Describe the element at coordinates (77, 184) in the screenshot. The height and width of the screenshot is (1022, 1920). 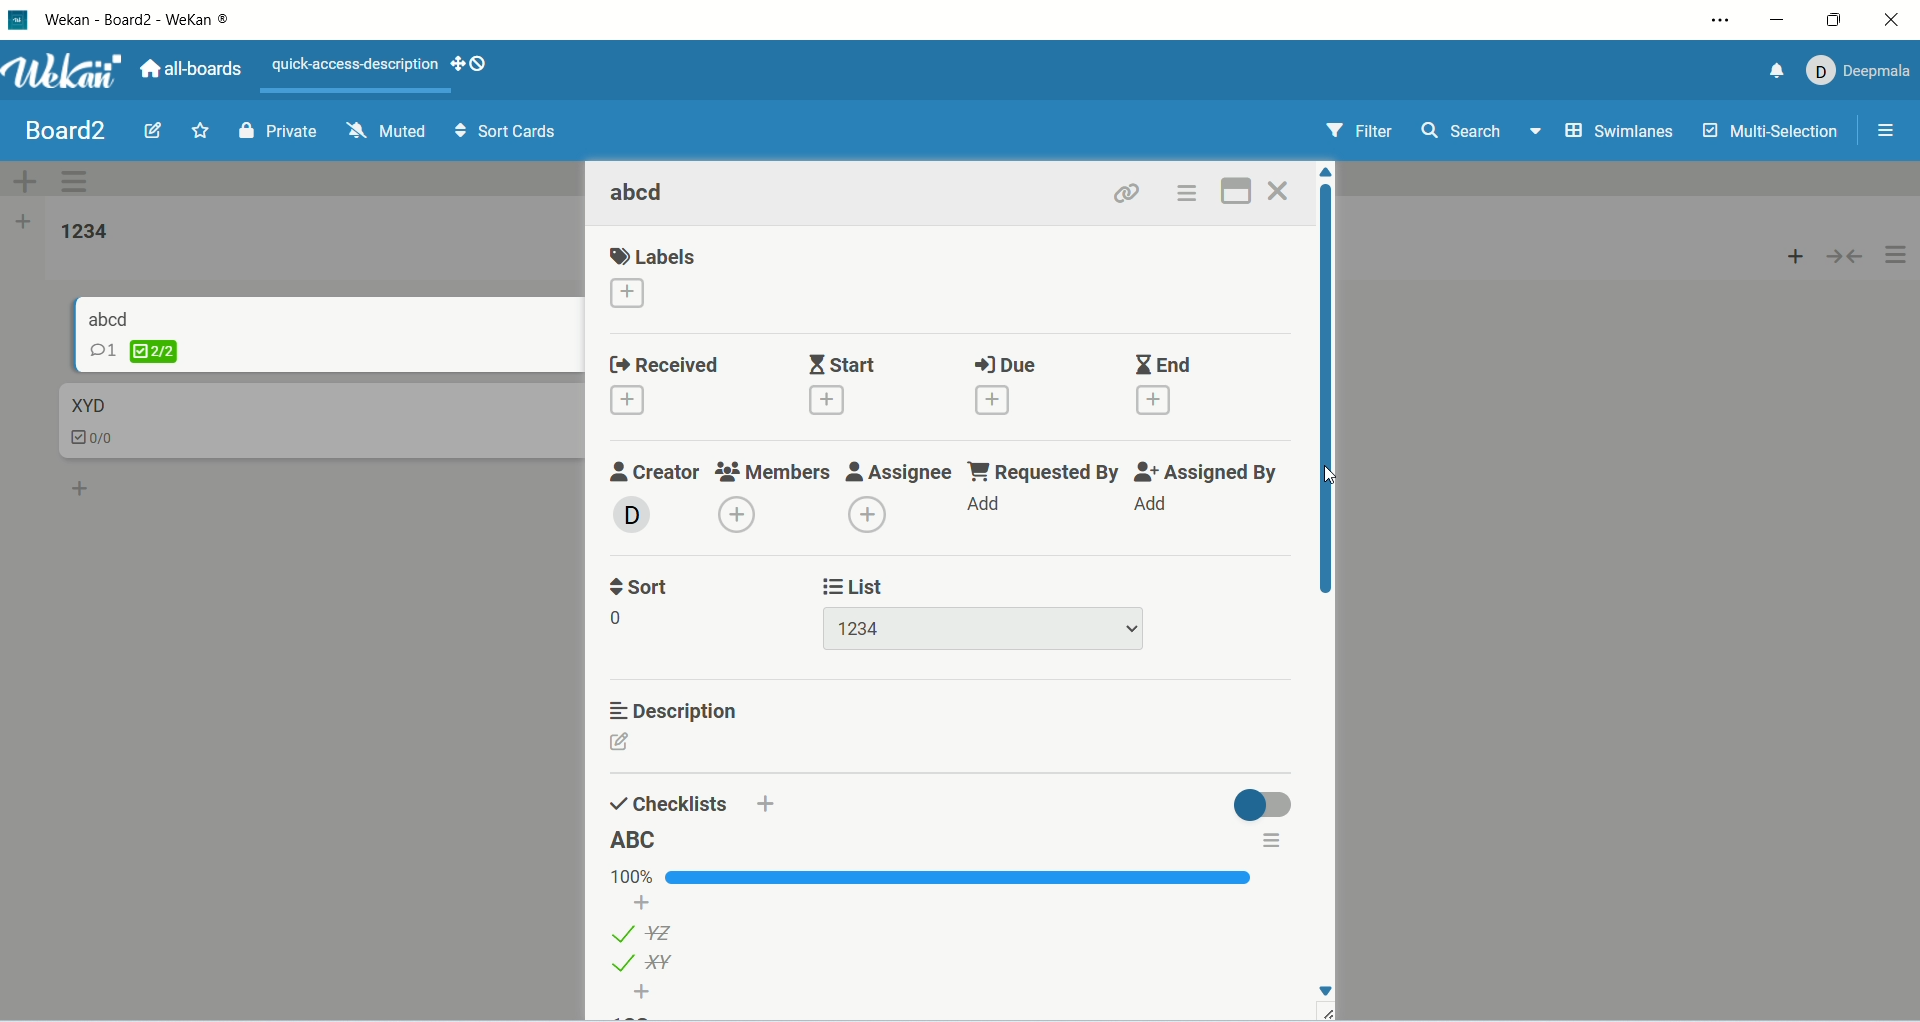
I see `swimlane actions` at that location.